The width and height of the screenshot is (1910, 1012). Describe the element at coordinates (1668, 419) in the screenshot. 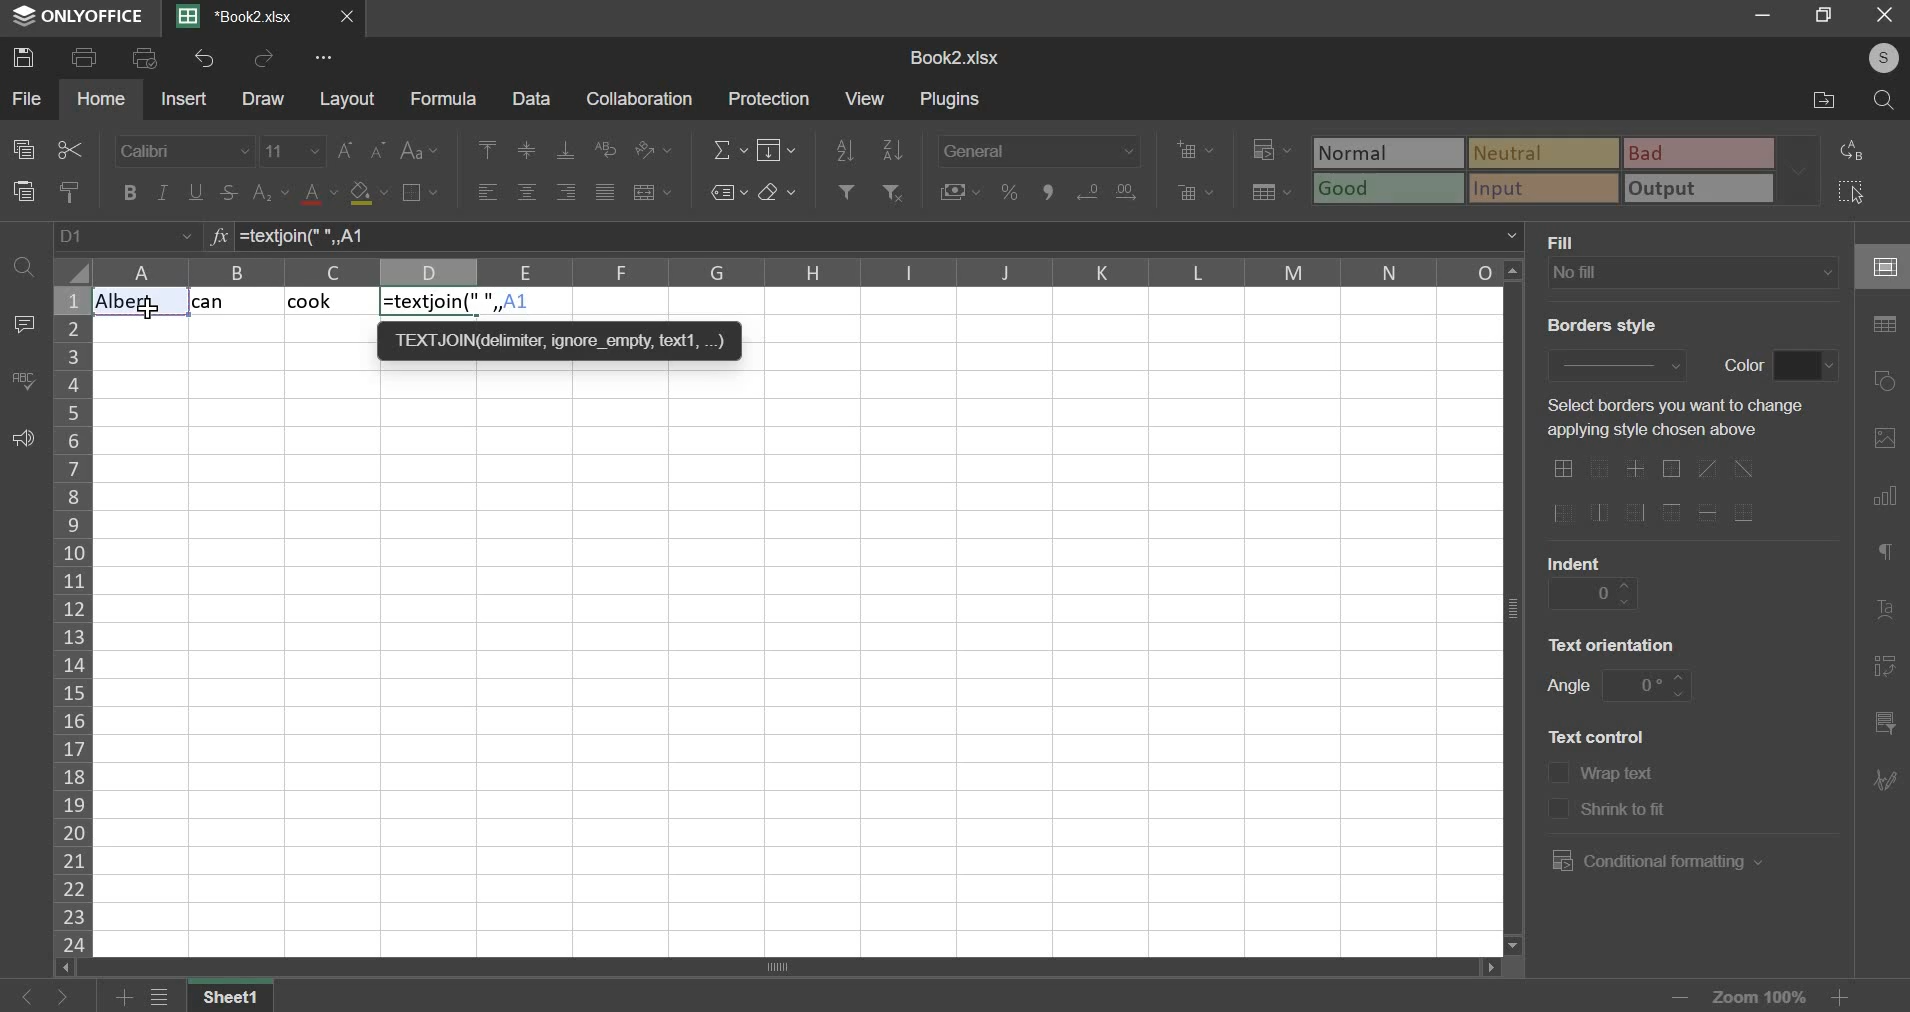

I see `text` at that location.